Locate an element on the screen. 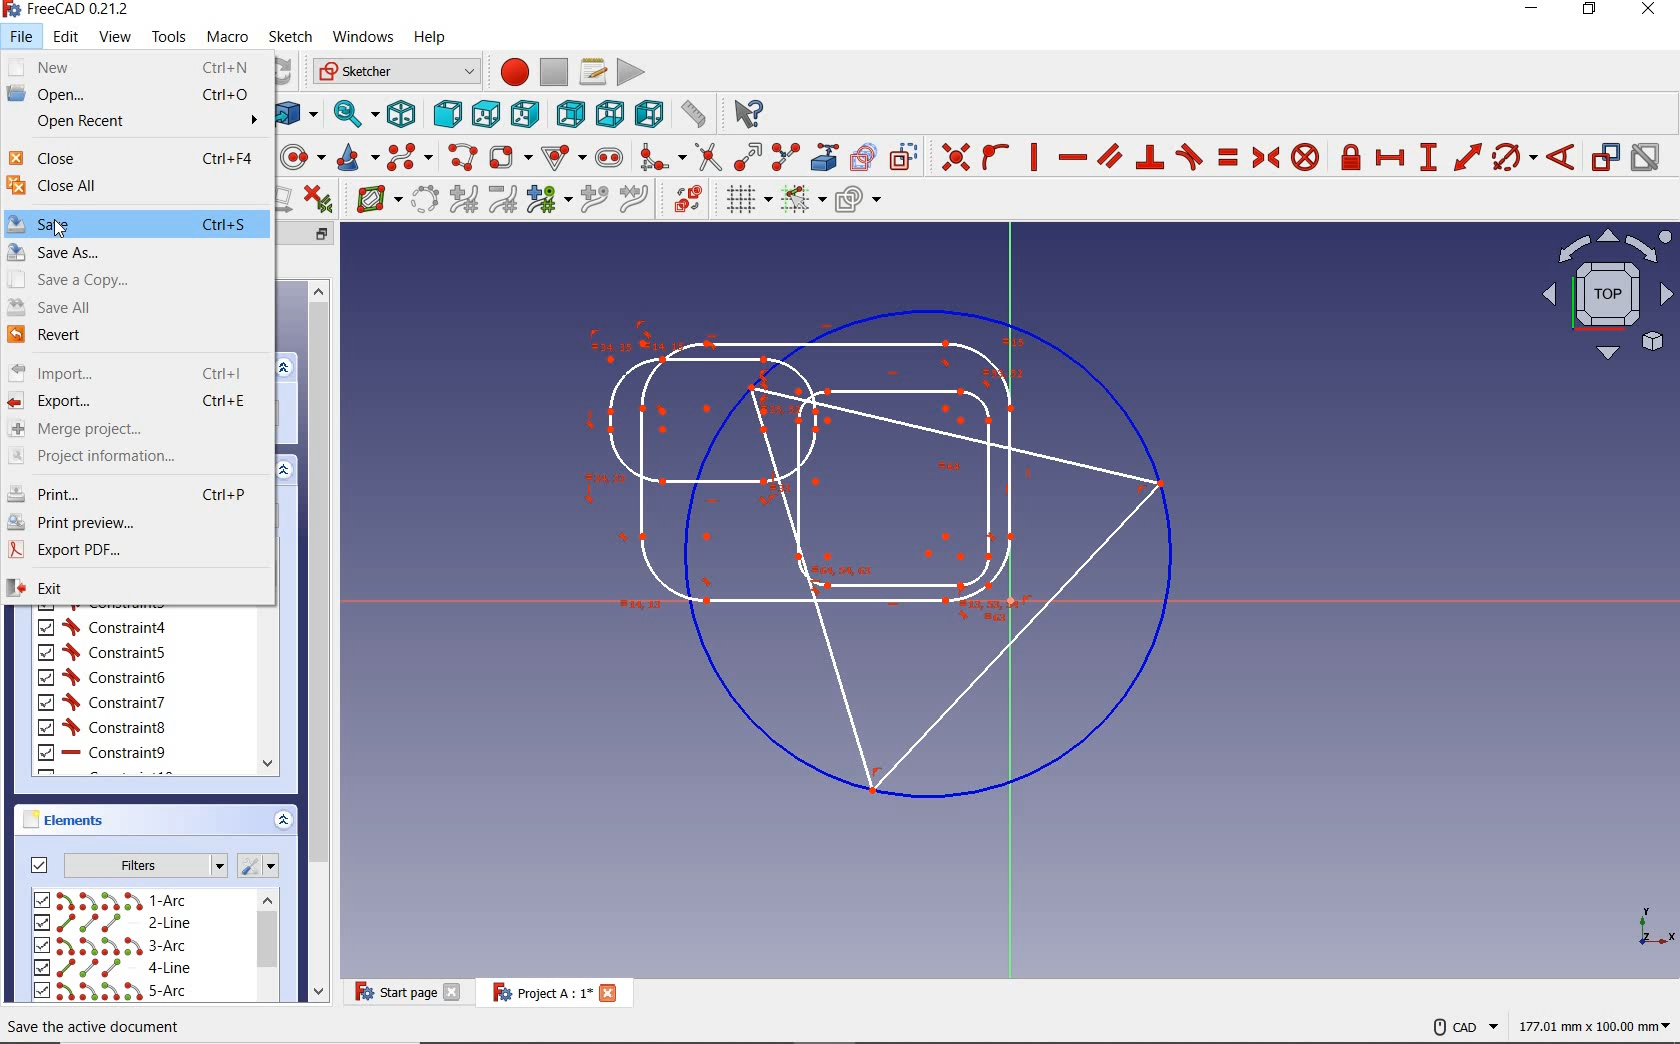  edit is located at coordinates (64, 39).